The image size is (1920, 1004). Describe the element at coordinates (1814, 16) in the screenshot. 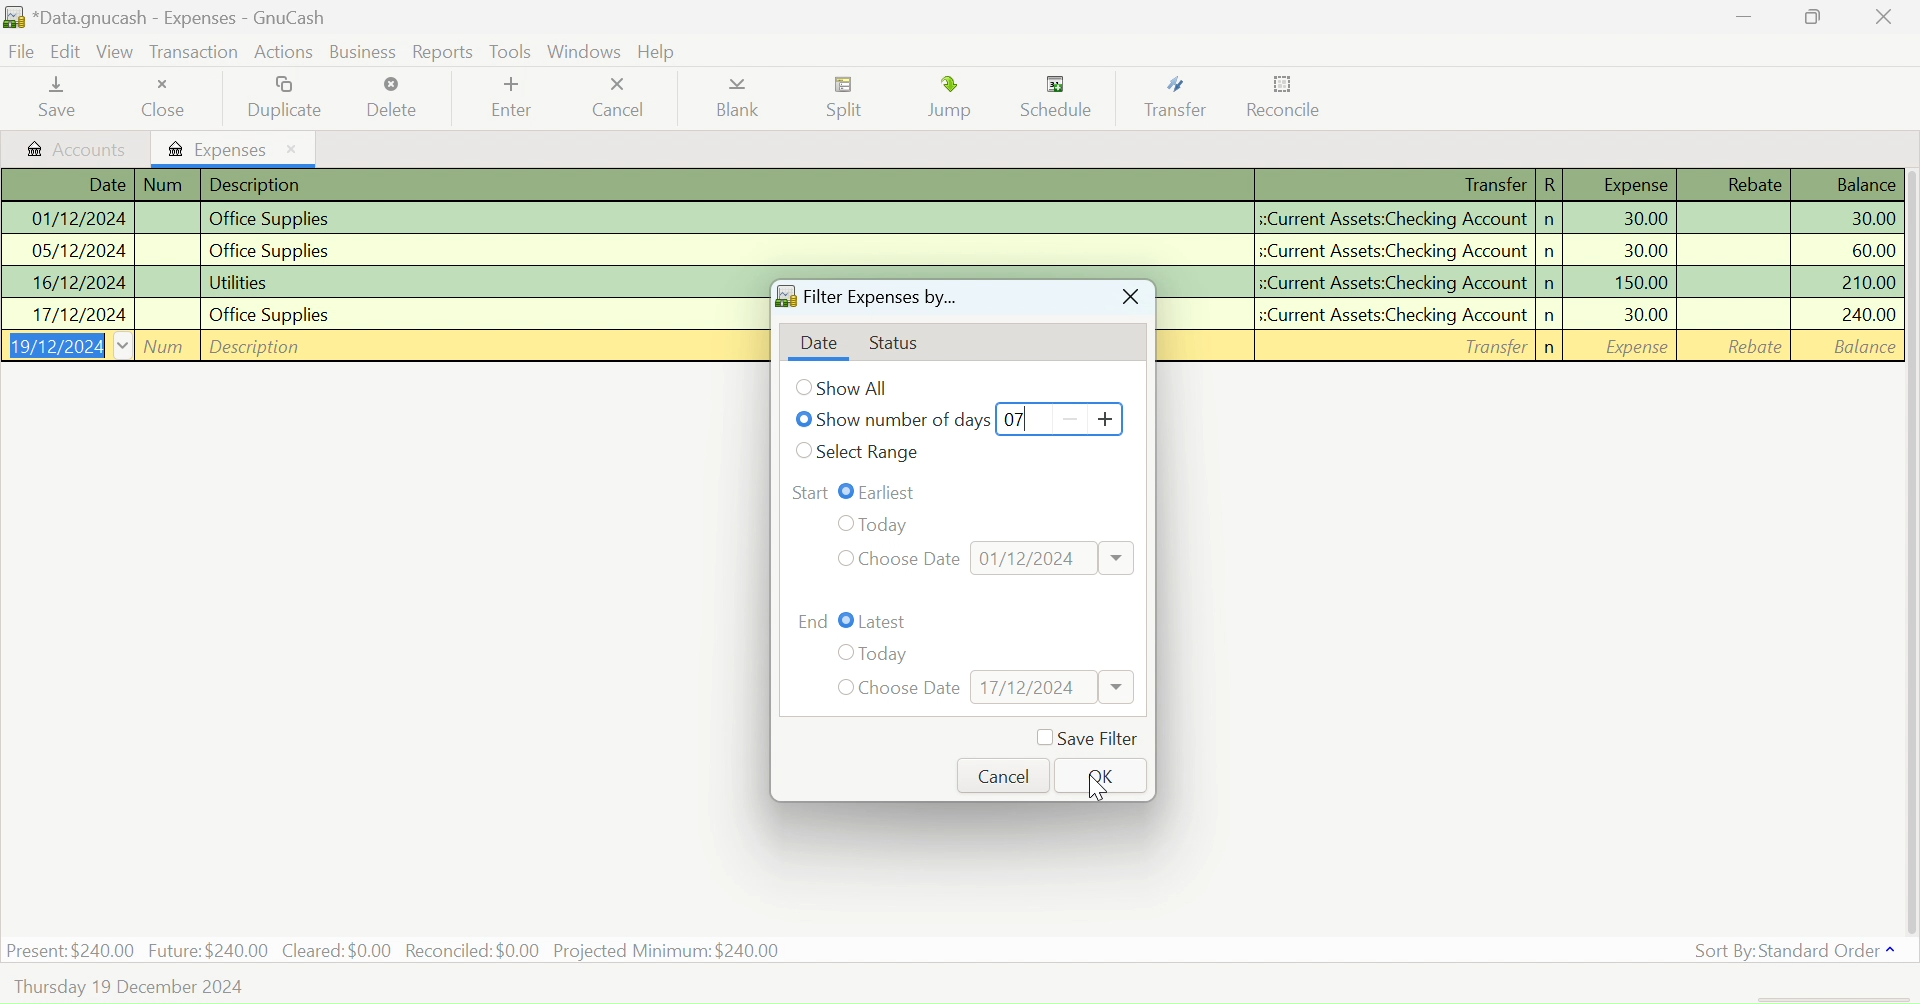

I see `Minimize` at that location.